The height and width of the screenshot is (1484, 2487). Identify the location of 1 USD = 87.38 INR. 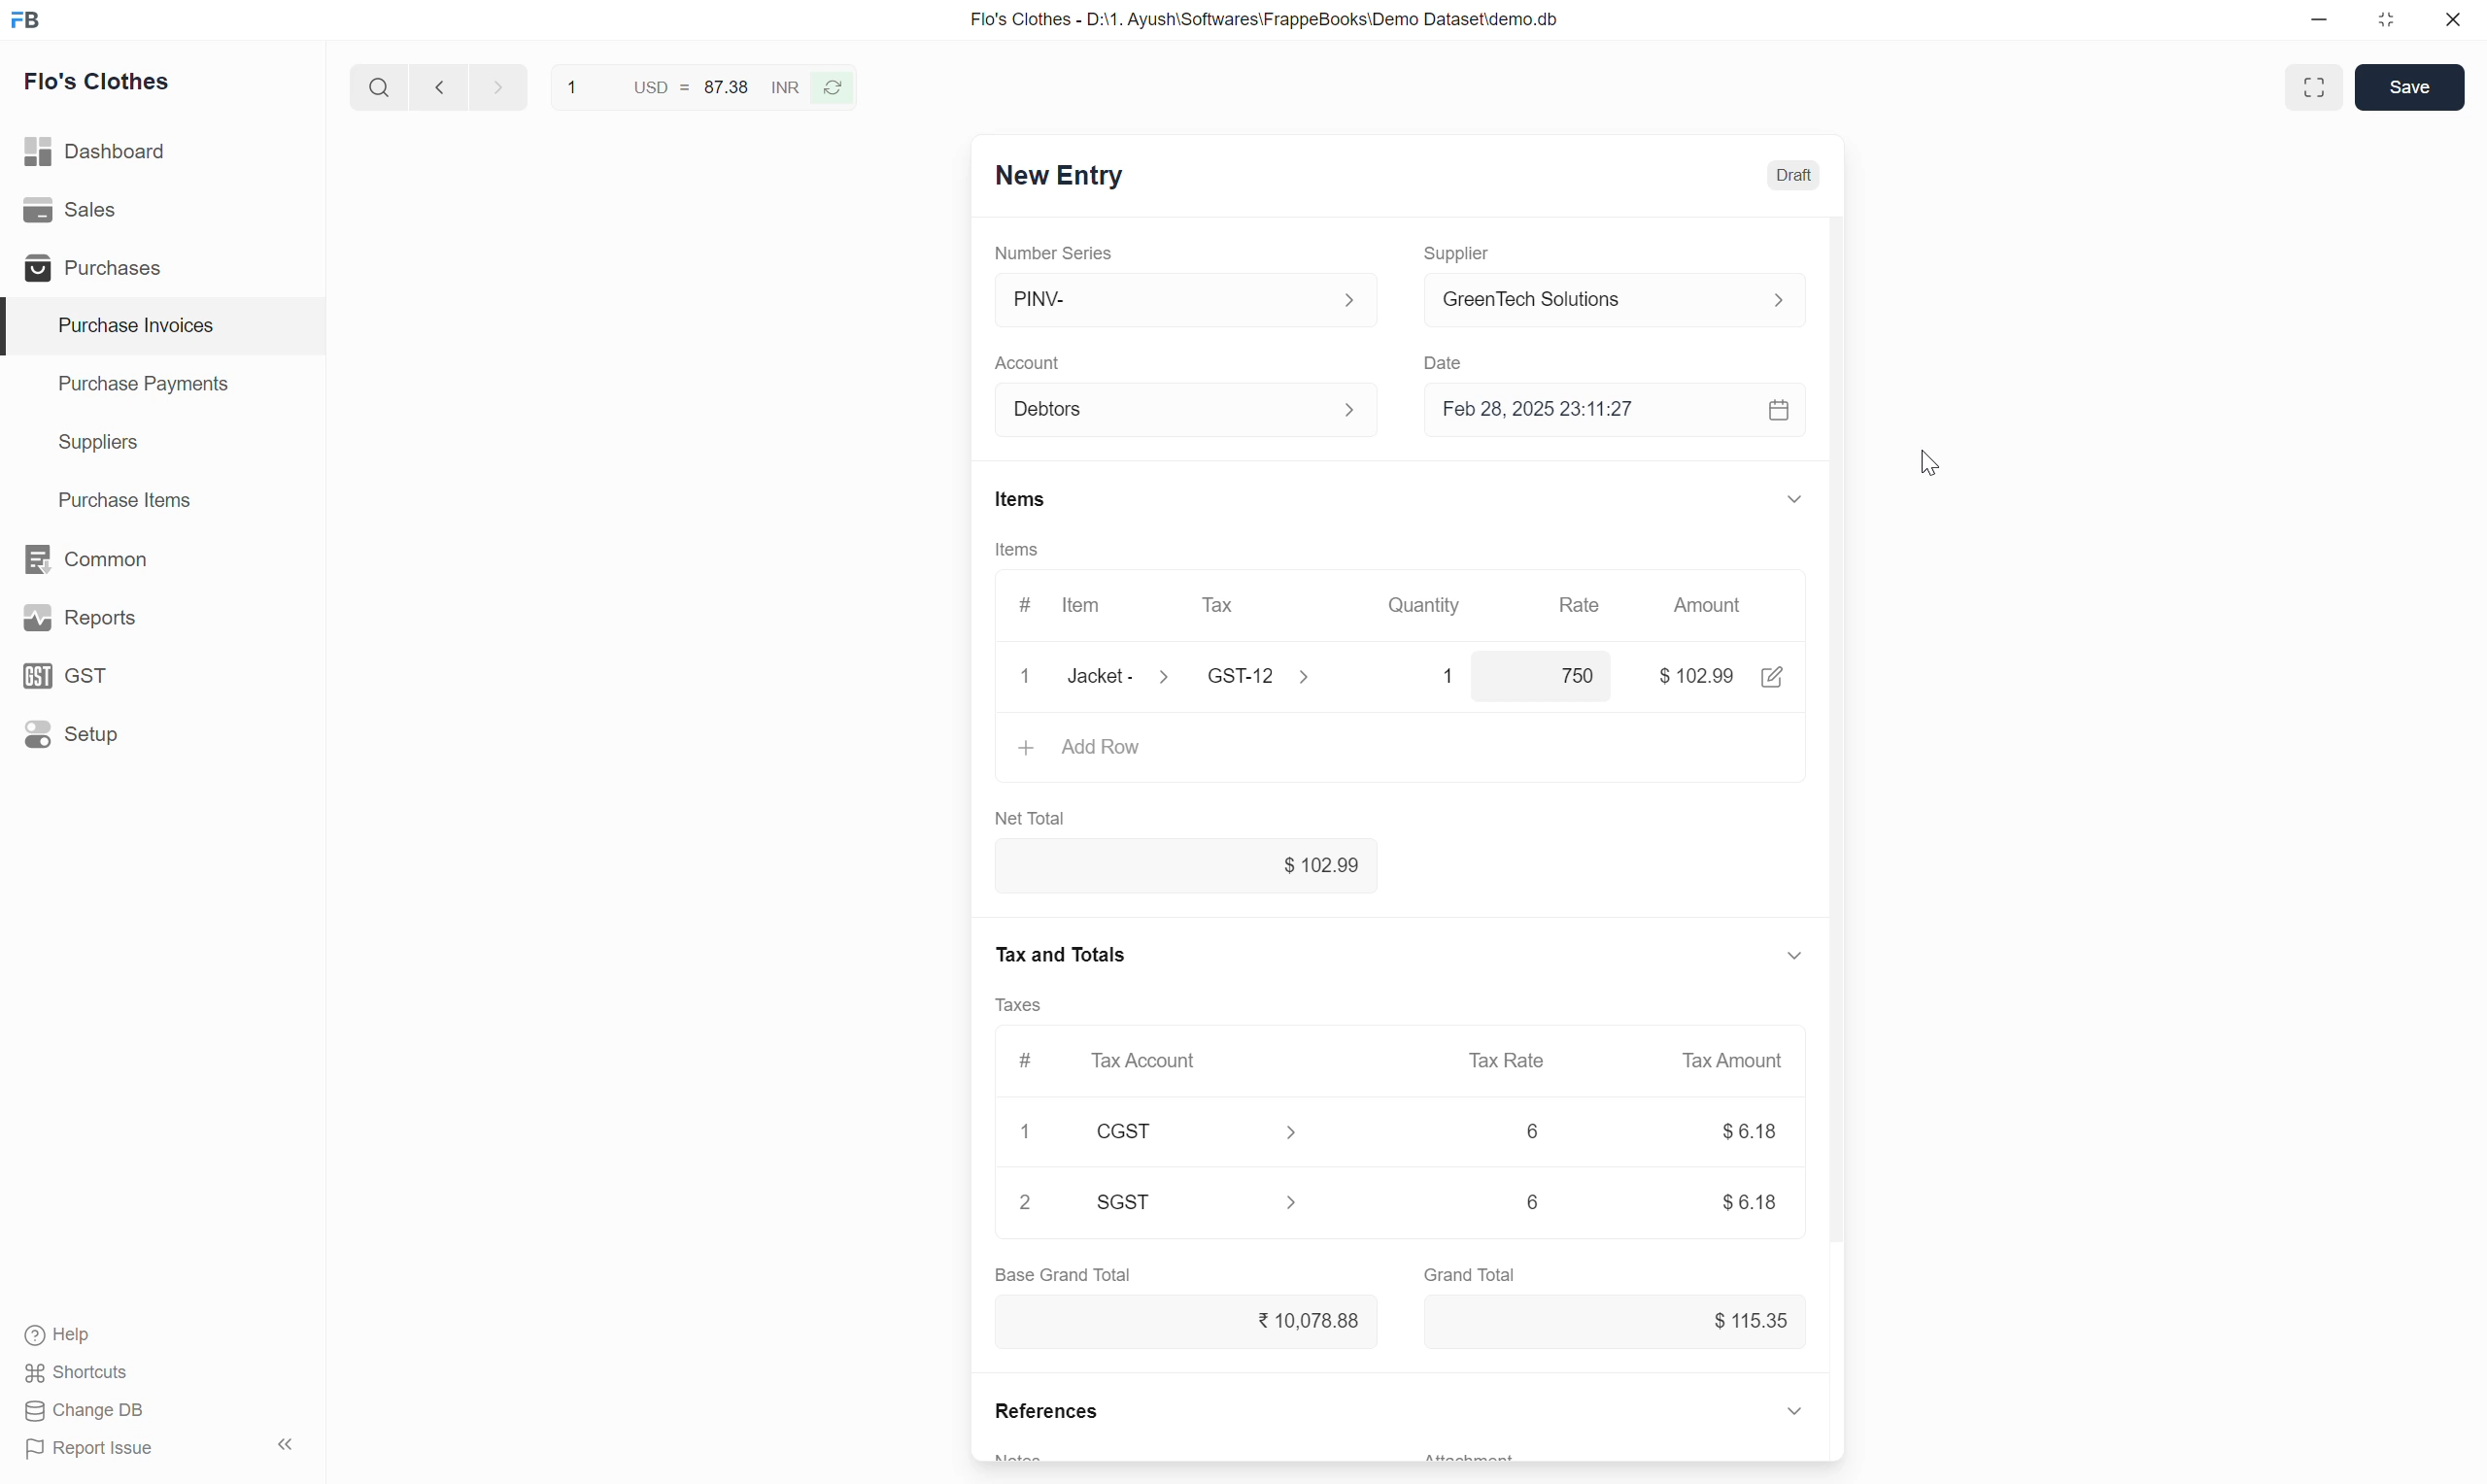
(678, 87).